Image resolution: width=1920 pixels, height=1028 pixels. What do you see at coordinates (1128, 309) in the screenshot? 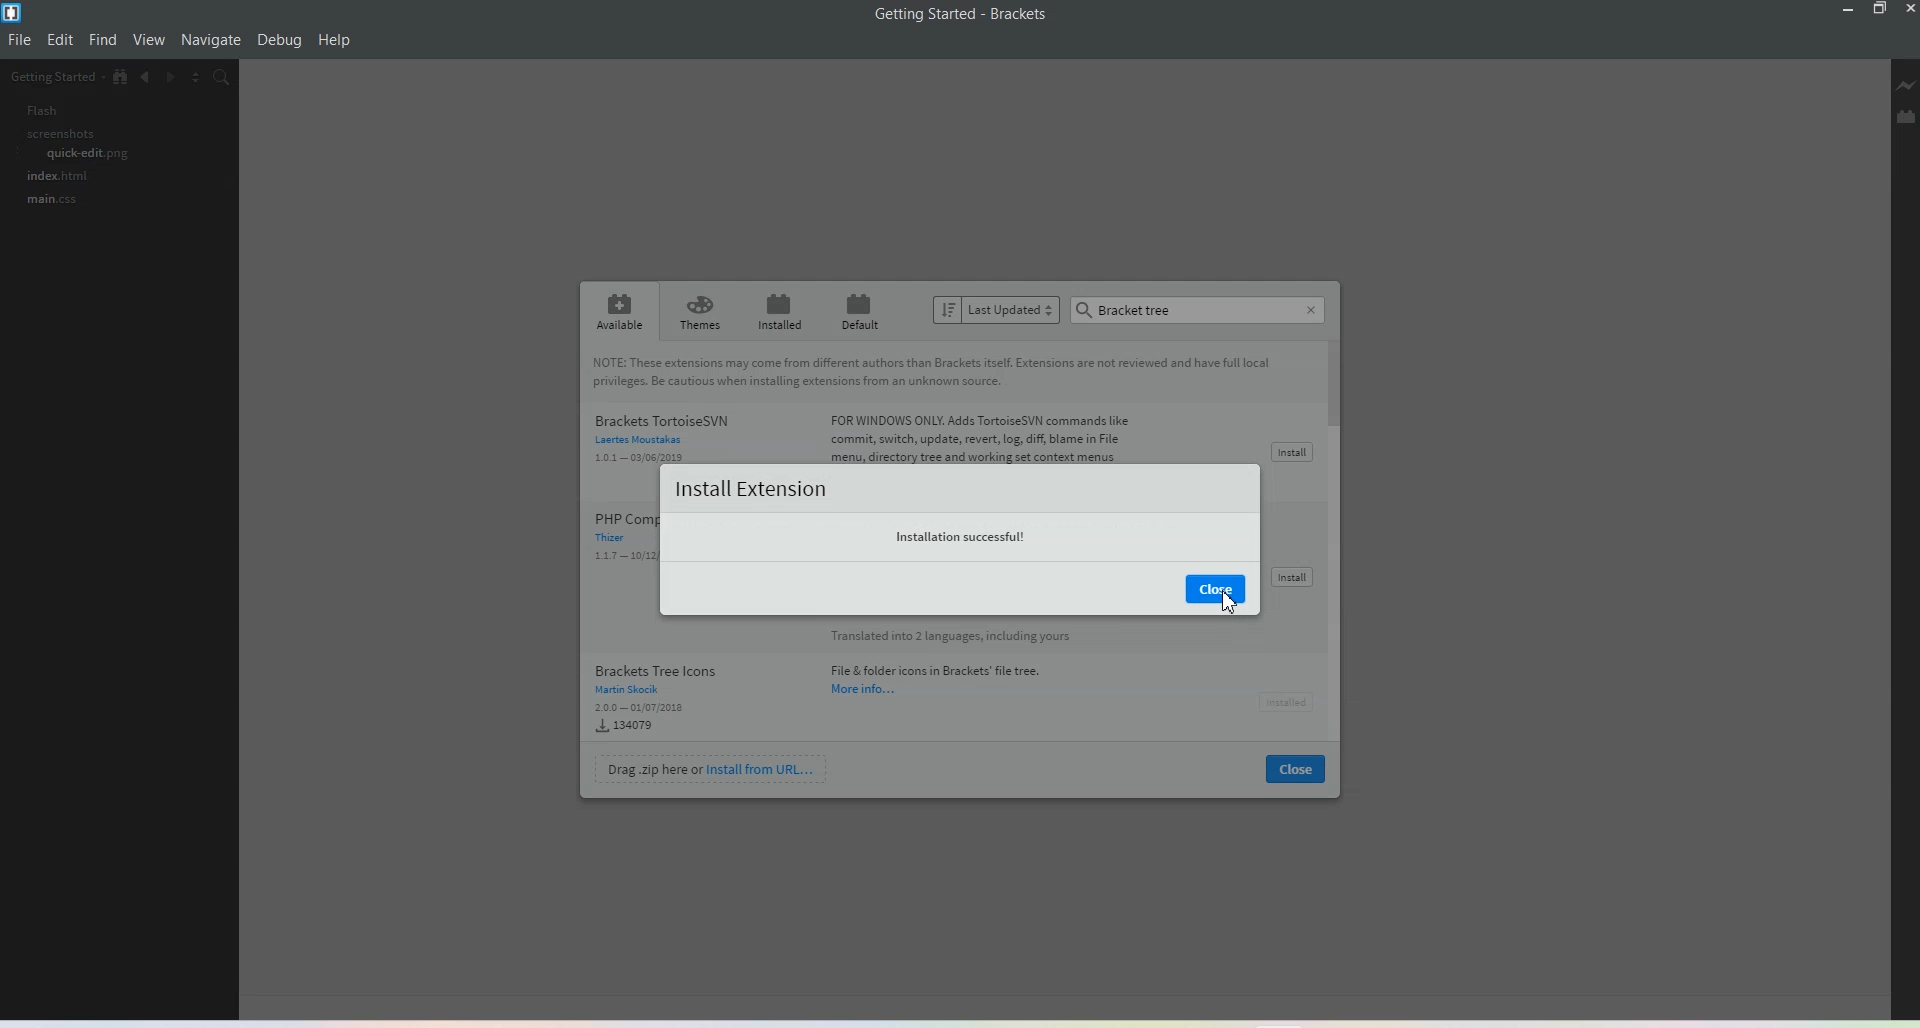
I see `Text` at bounding box center [1128, 309].